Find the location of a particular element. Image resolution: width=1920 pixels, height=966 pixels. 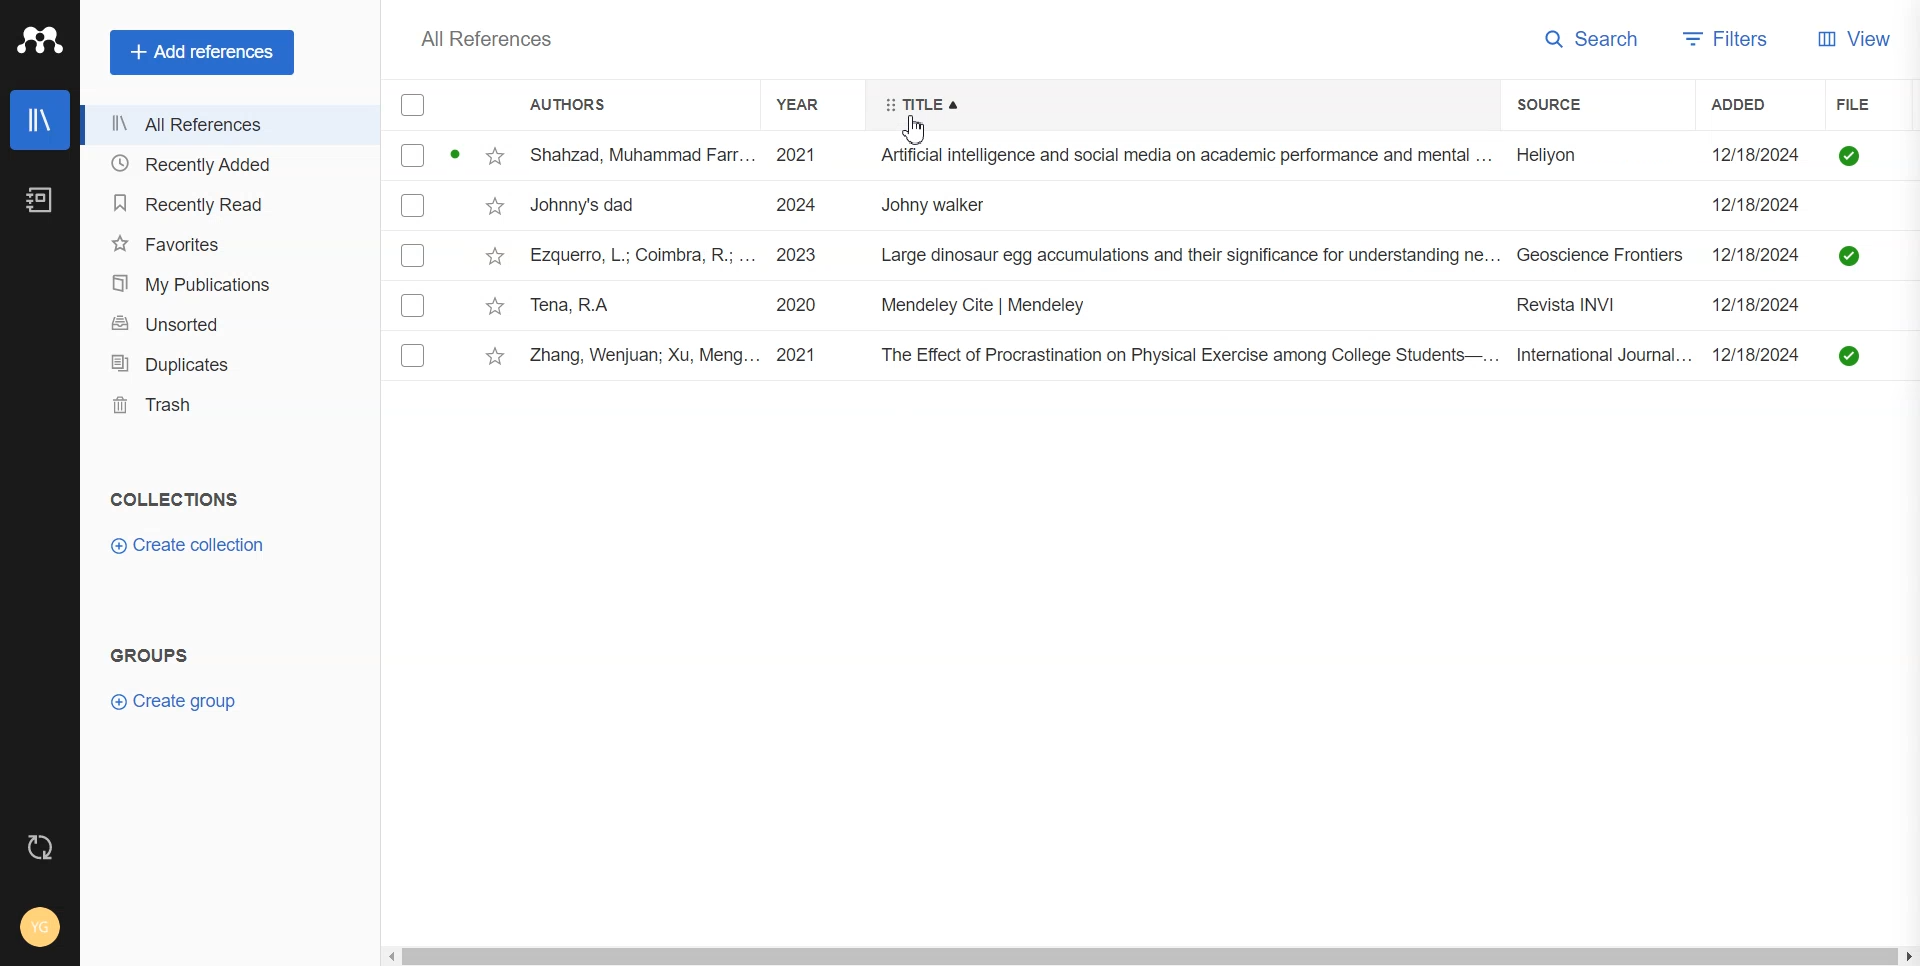

mark as star is located at coordinates (494, 205).